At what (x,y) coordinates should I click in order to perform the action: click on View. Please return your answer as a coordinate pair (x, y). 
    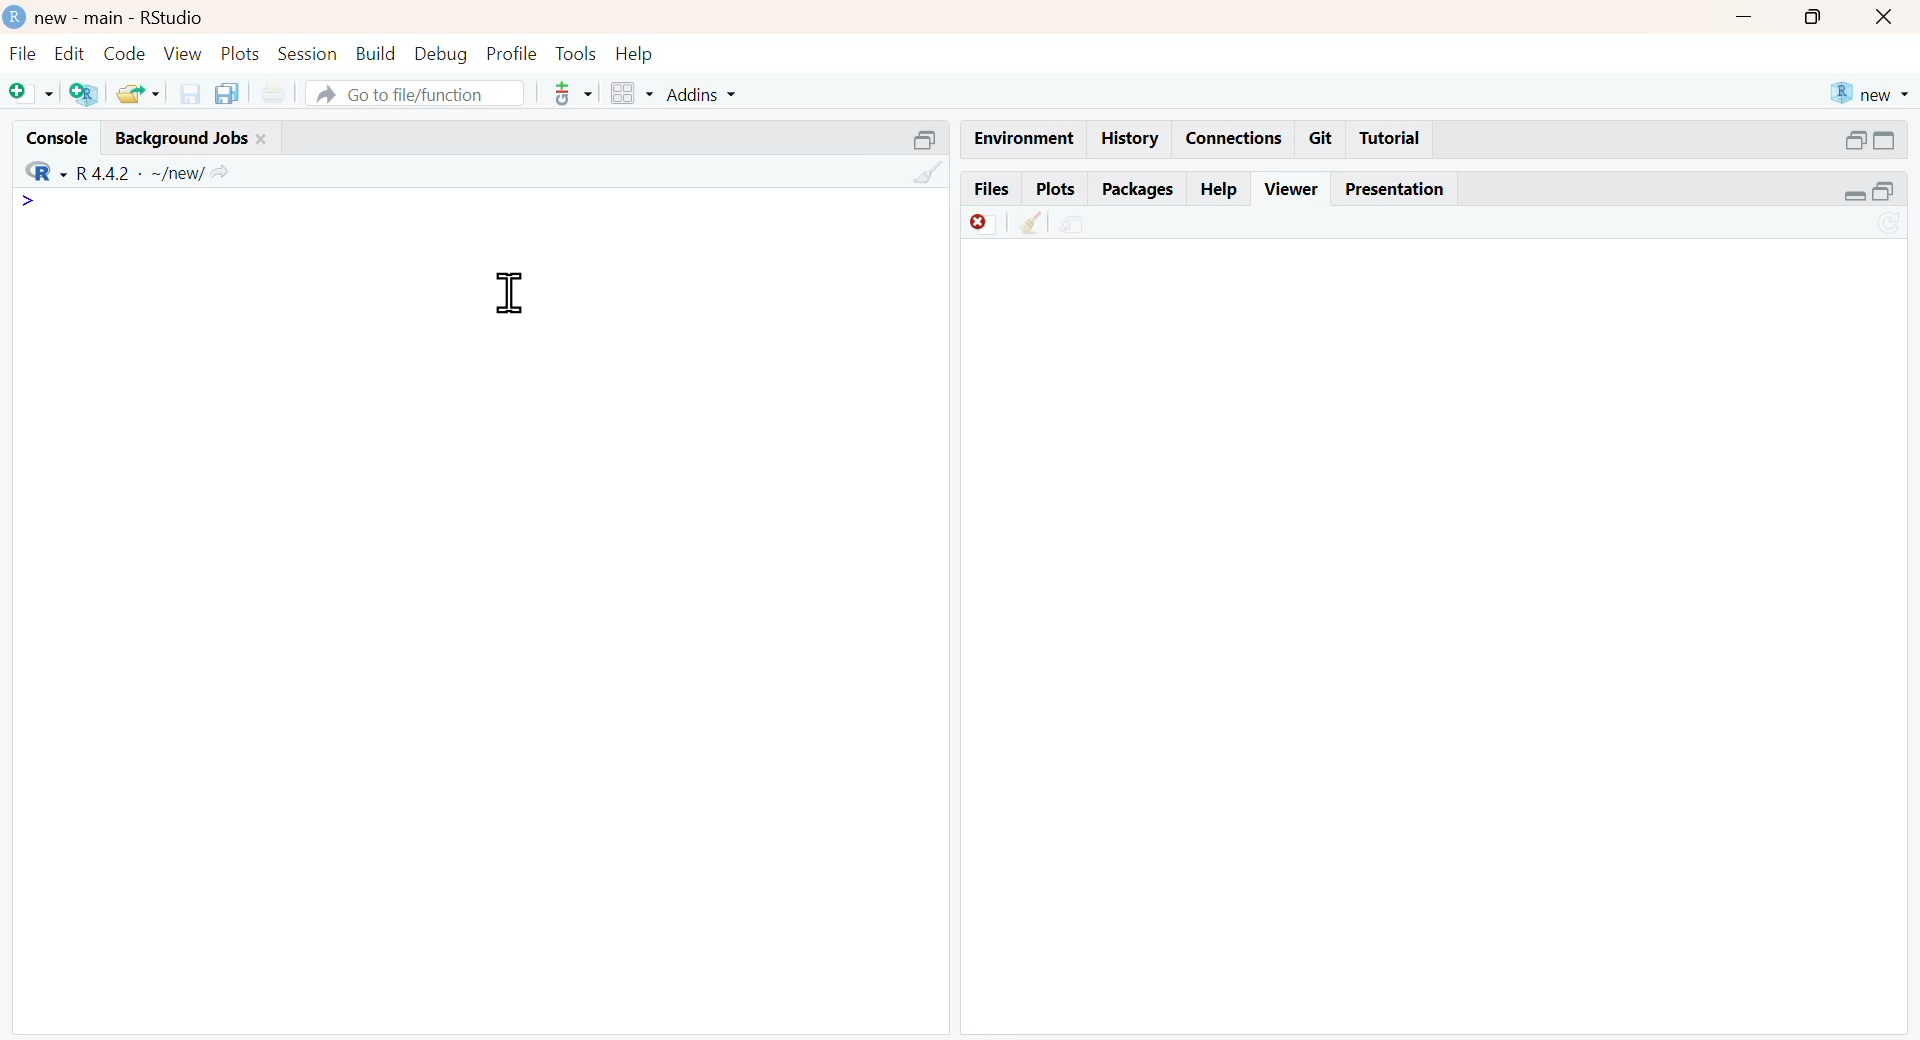
    Looking at the image, I should click on (182, 53).